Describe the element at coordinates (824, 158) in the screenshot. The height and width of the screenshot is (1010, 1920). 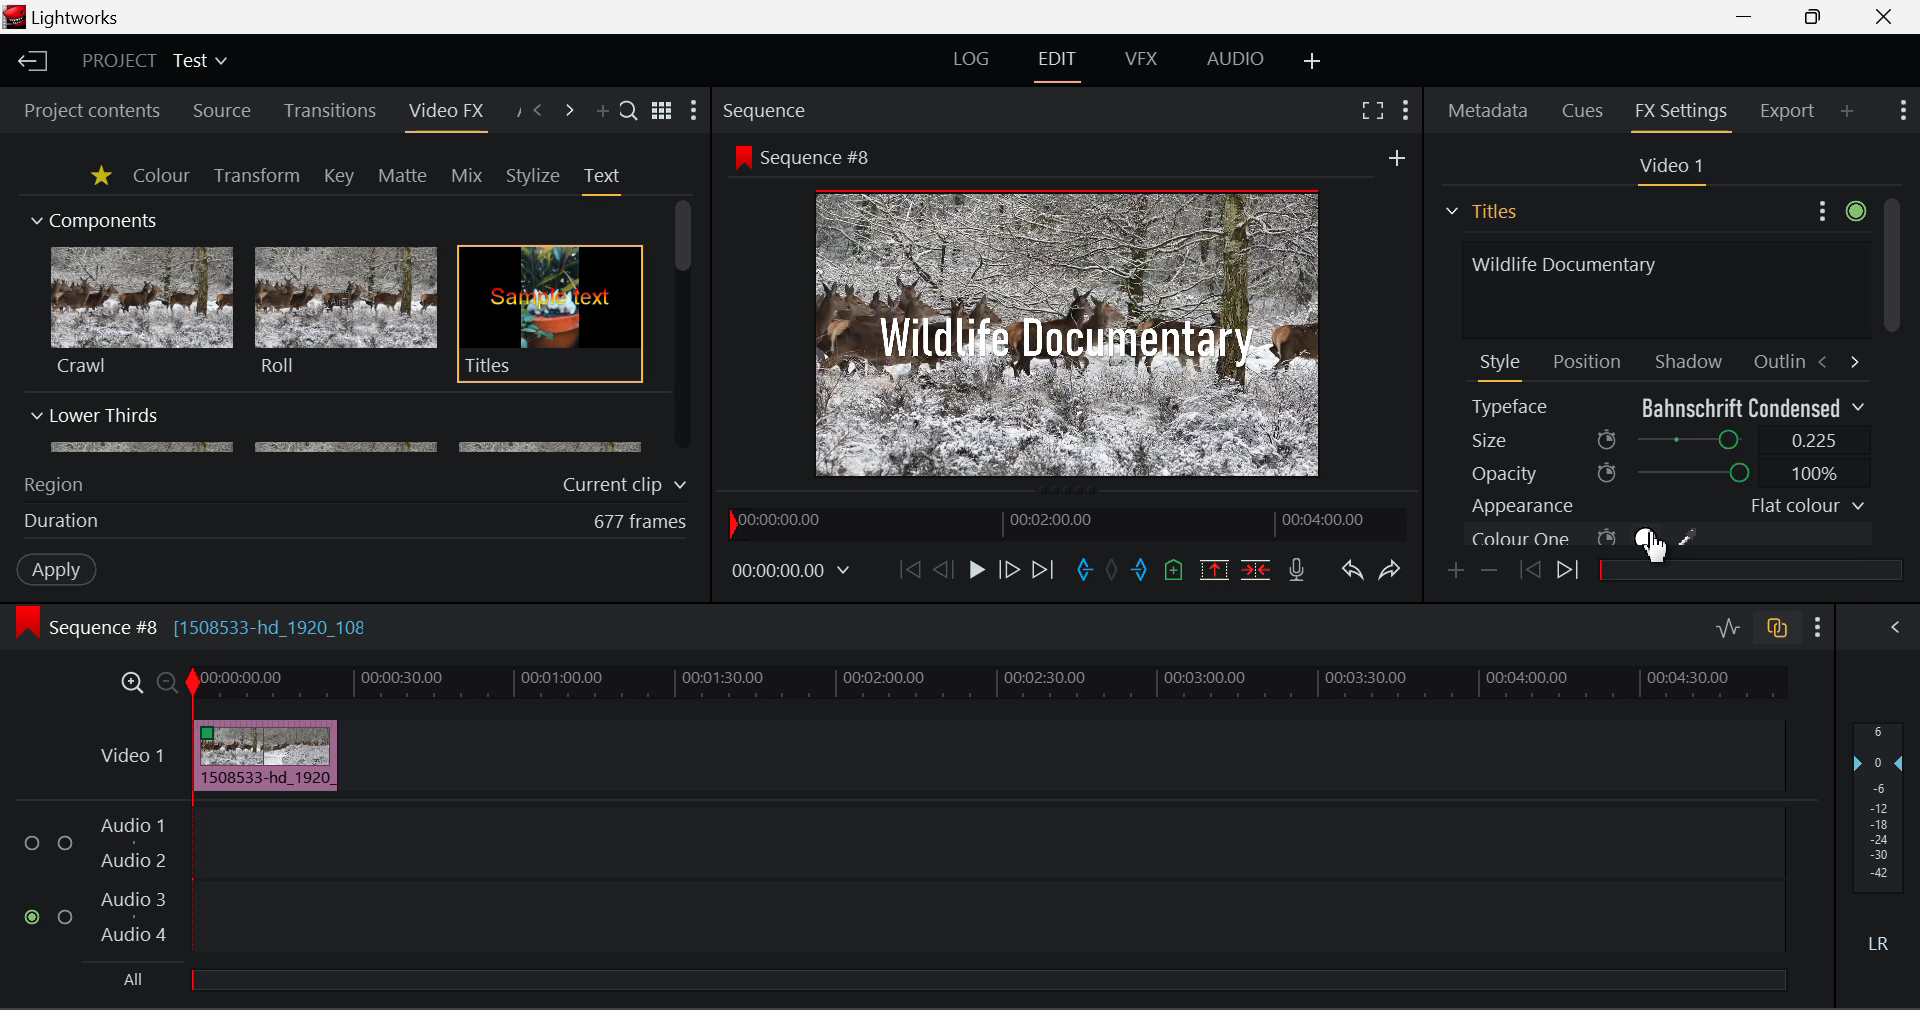
I see `Sequence #8` at that location.